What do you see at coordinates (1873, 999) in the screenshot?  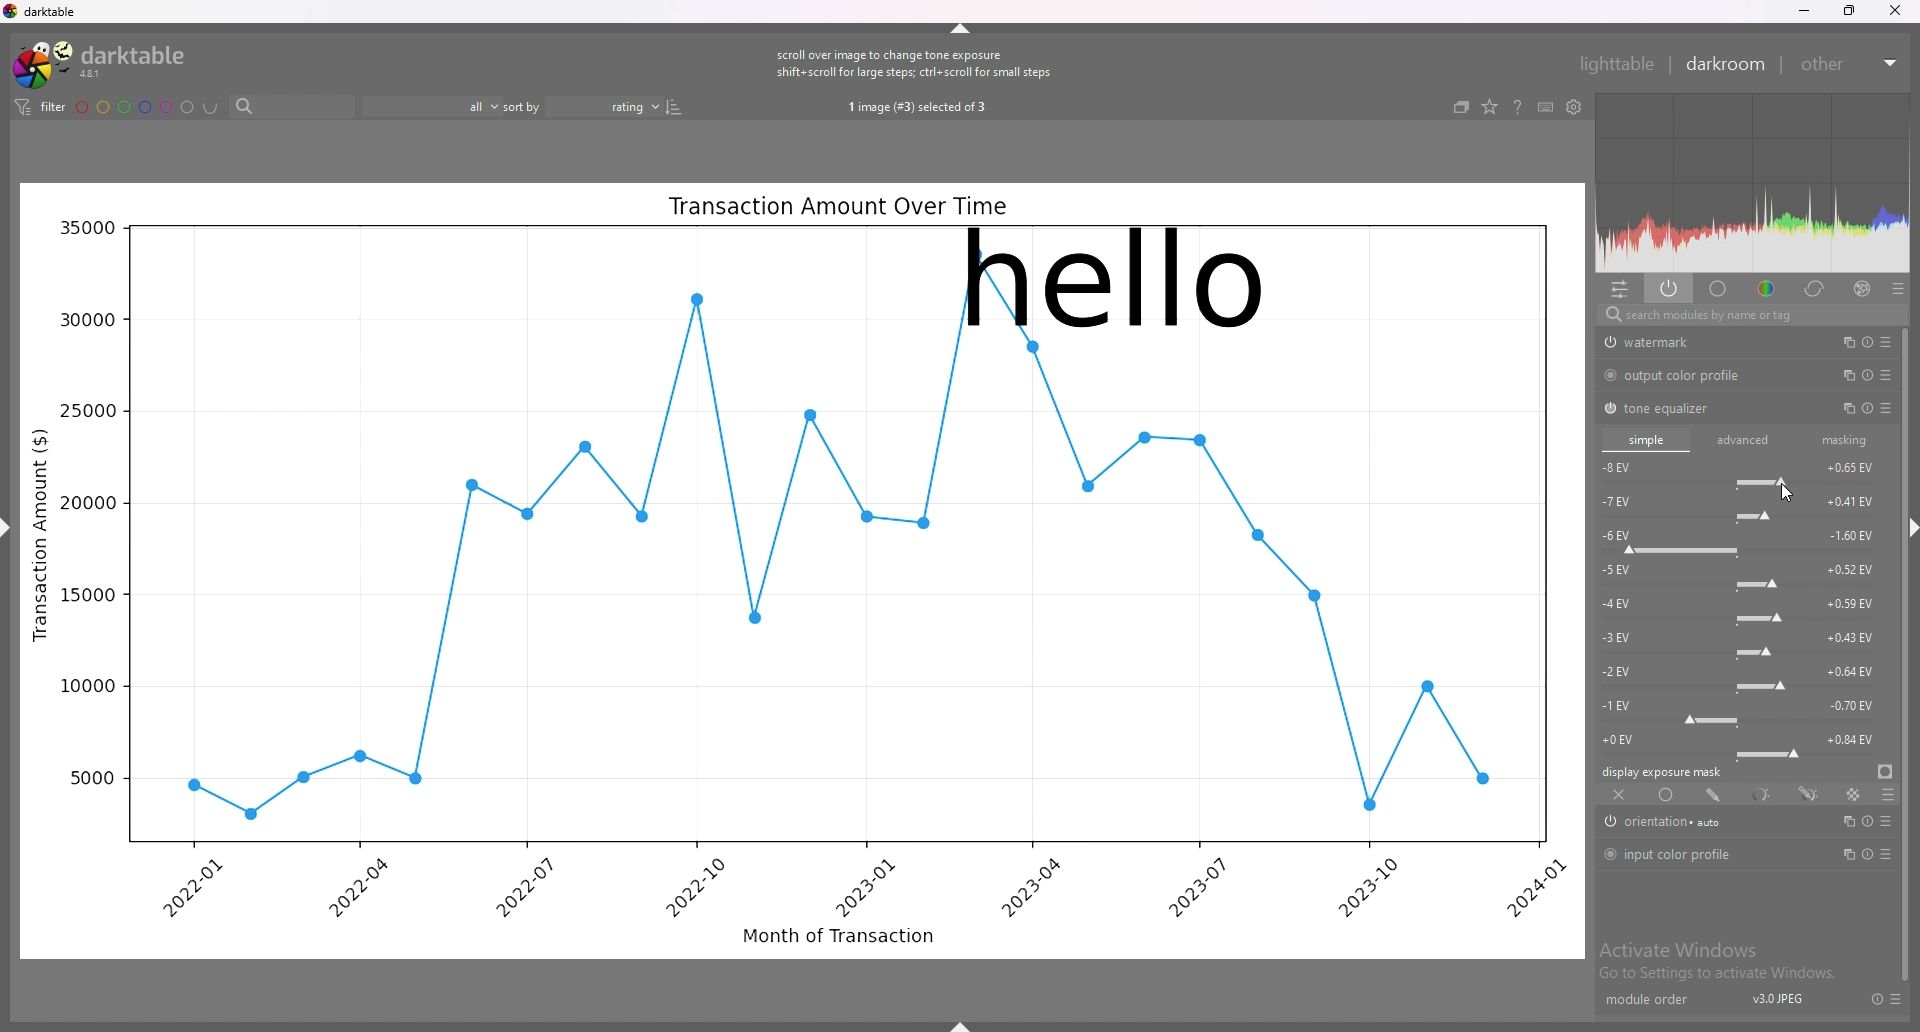 I see `reset` at bounding box center [1873, 999].